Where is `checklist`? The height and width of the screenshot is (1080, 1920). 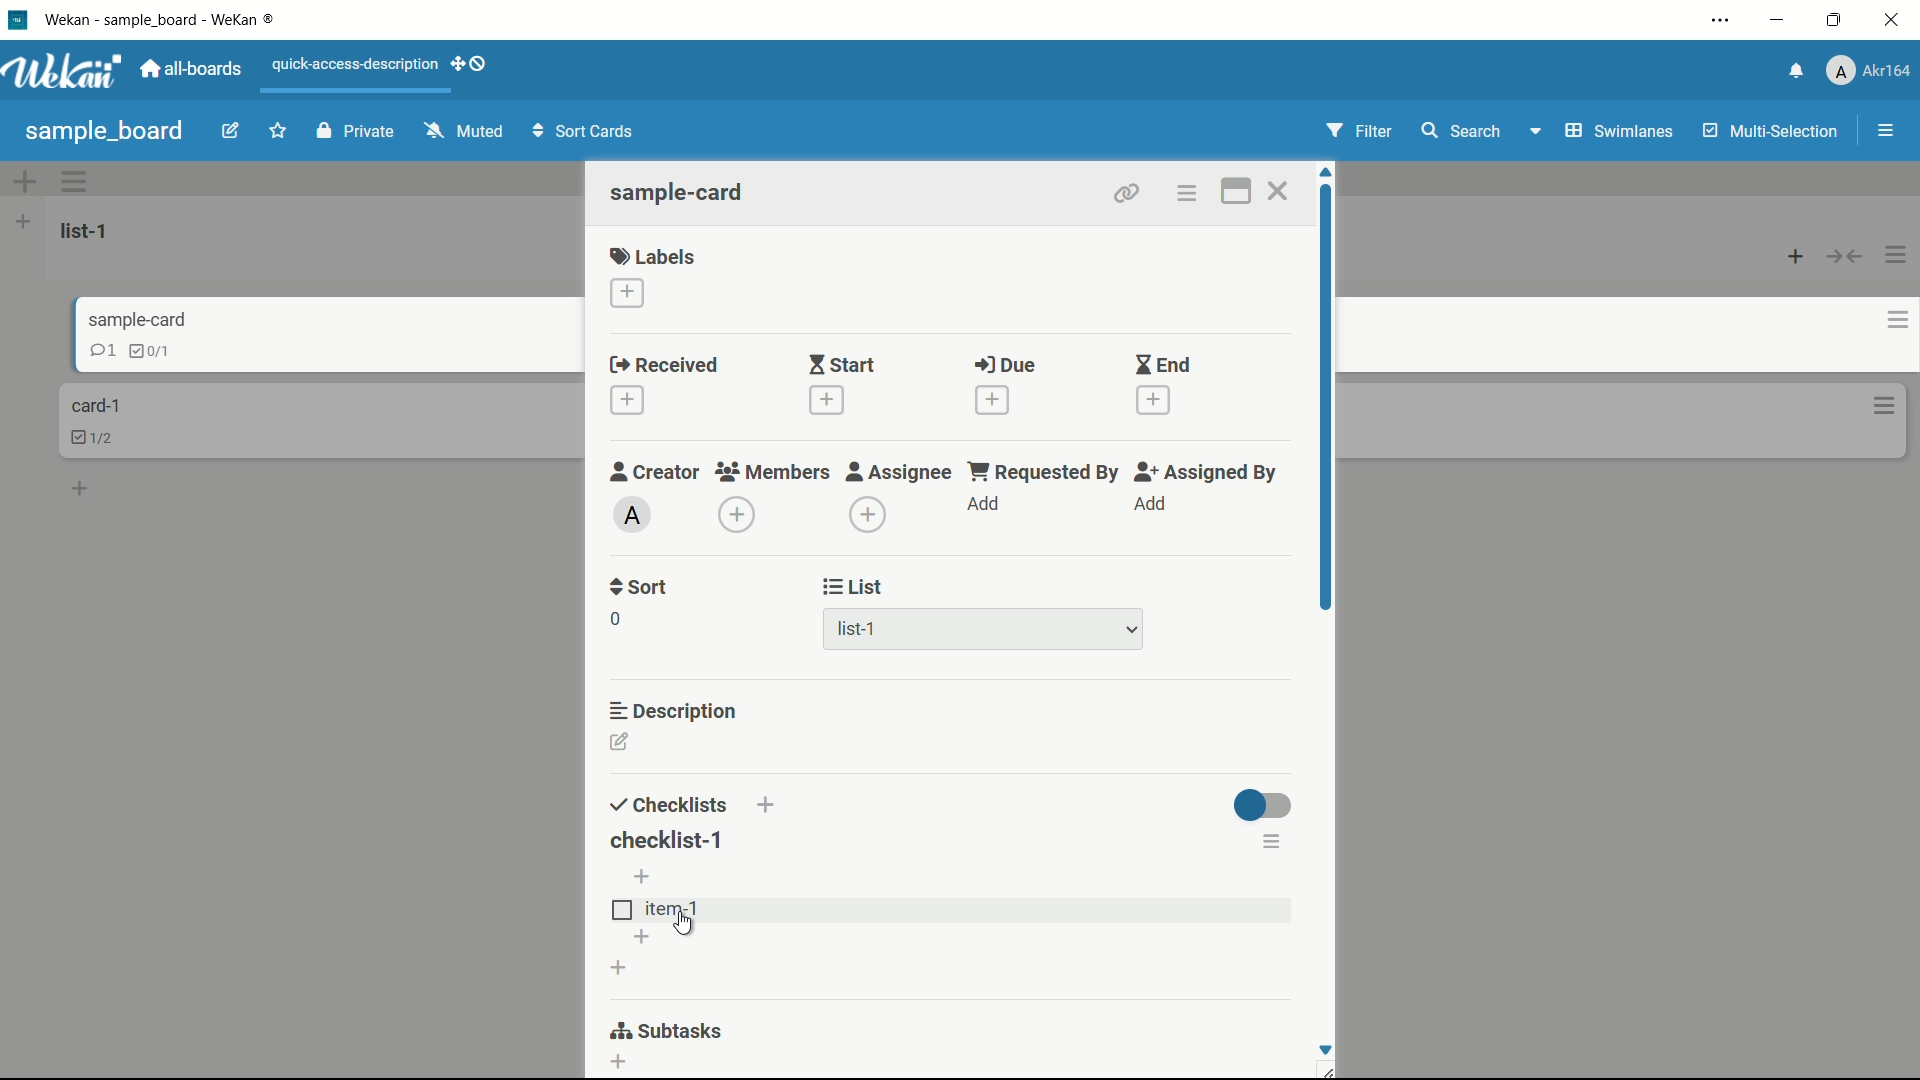 checklist is located at coordinates (135, 350).